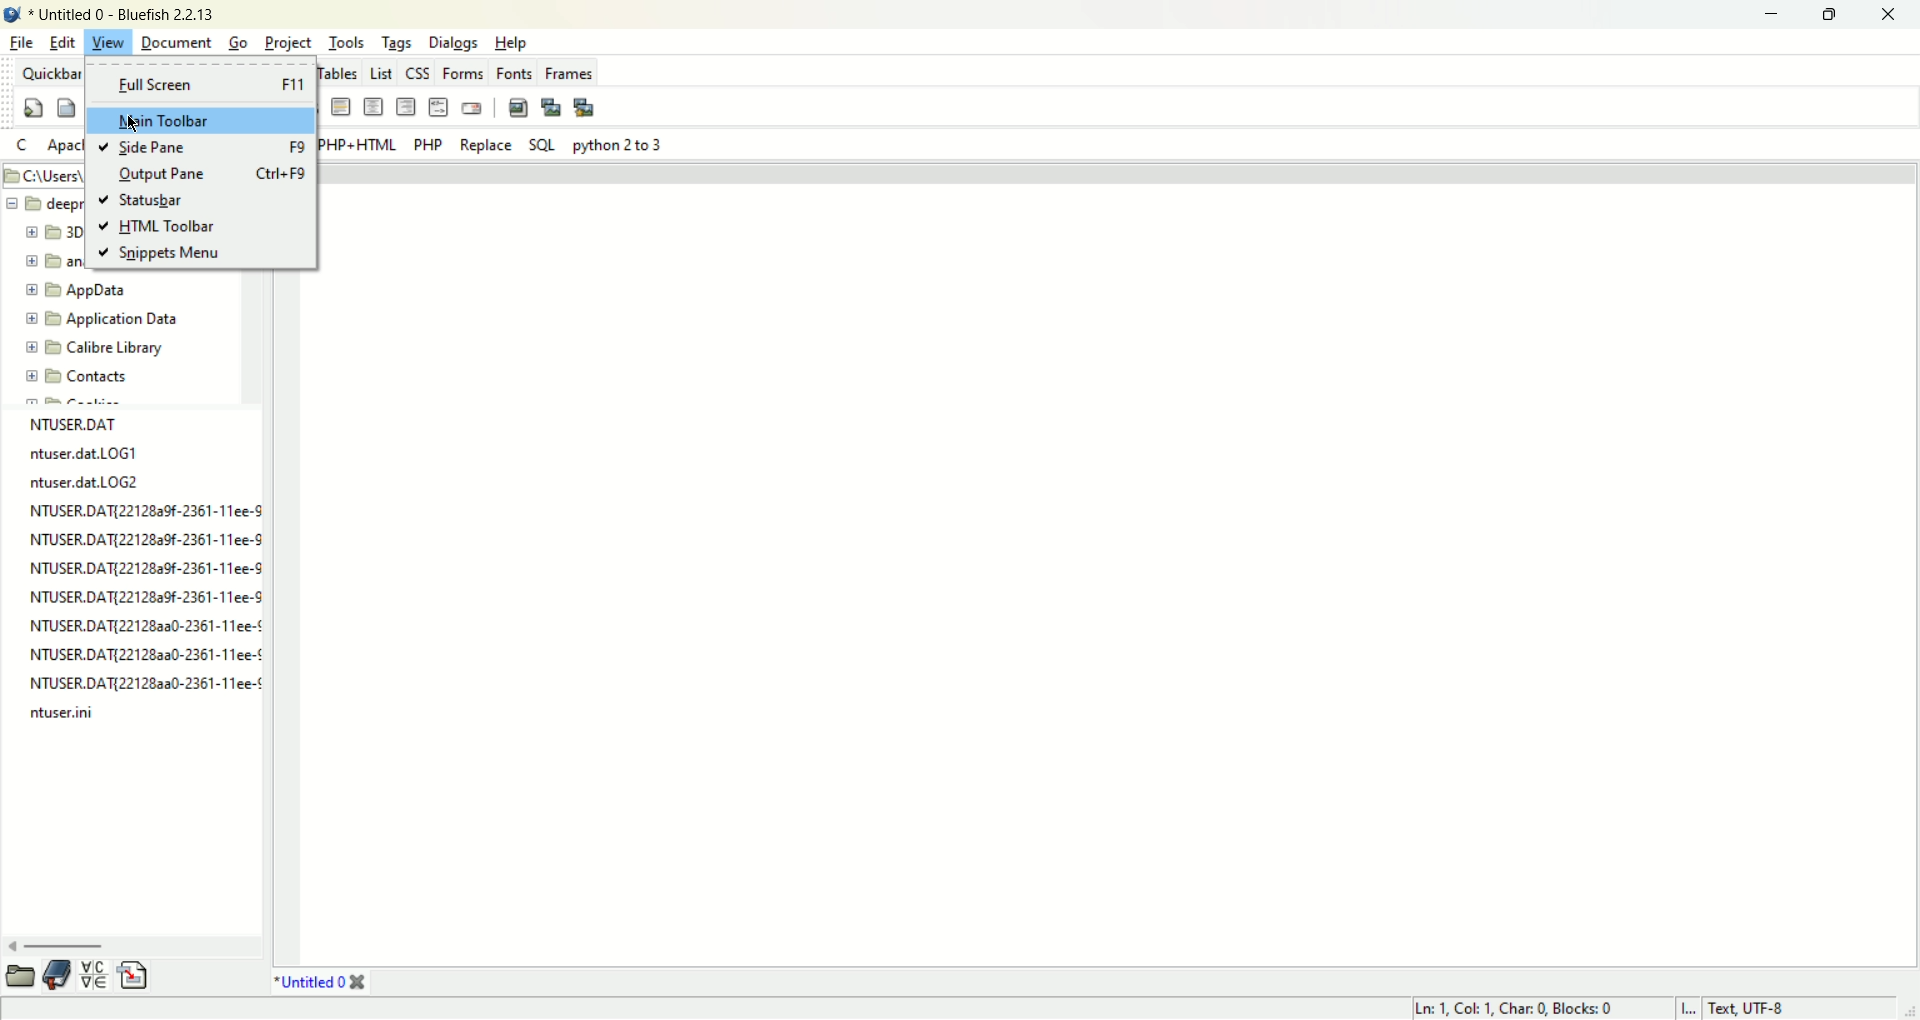 The height and width of the screenshot is (1020, 1920). Describe the element at coordinates (551, 106) in the screenshot. I see `insert thumbnail` at that location.